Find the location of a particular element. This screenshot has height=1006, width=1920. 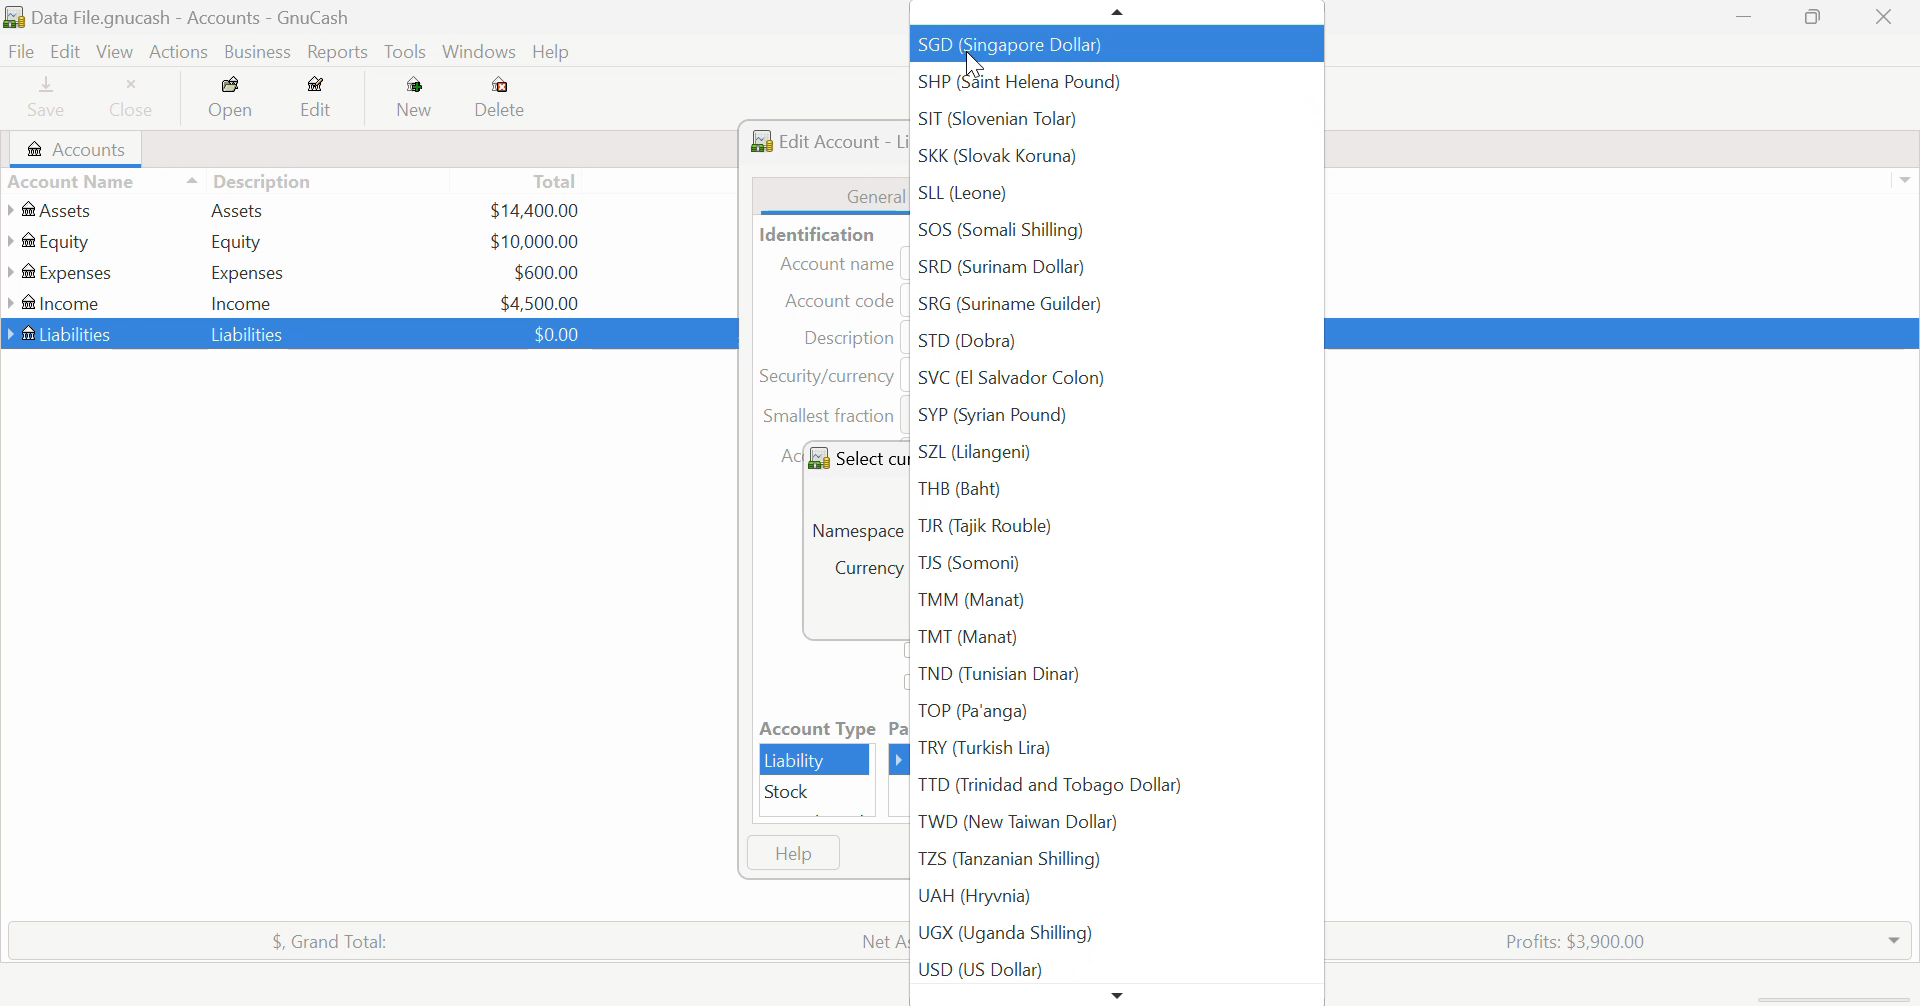

Description is located at coordinates (250, 179).